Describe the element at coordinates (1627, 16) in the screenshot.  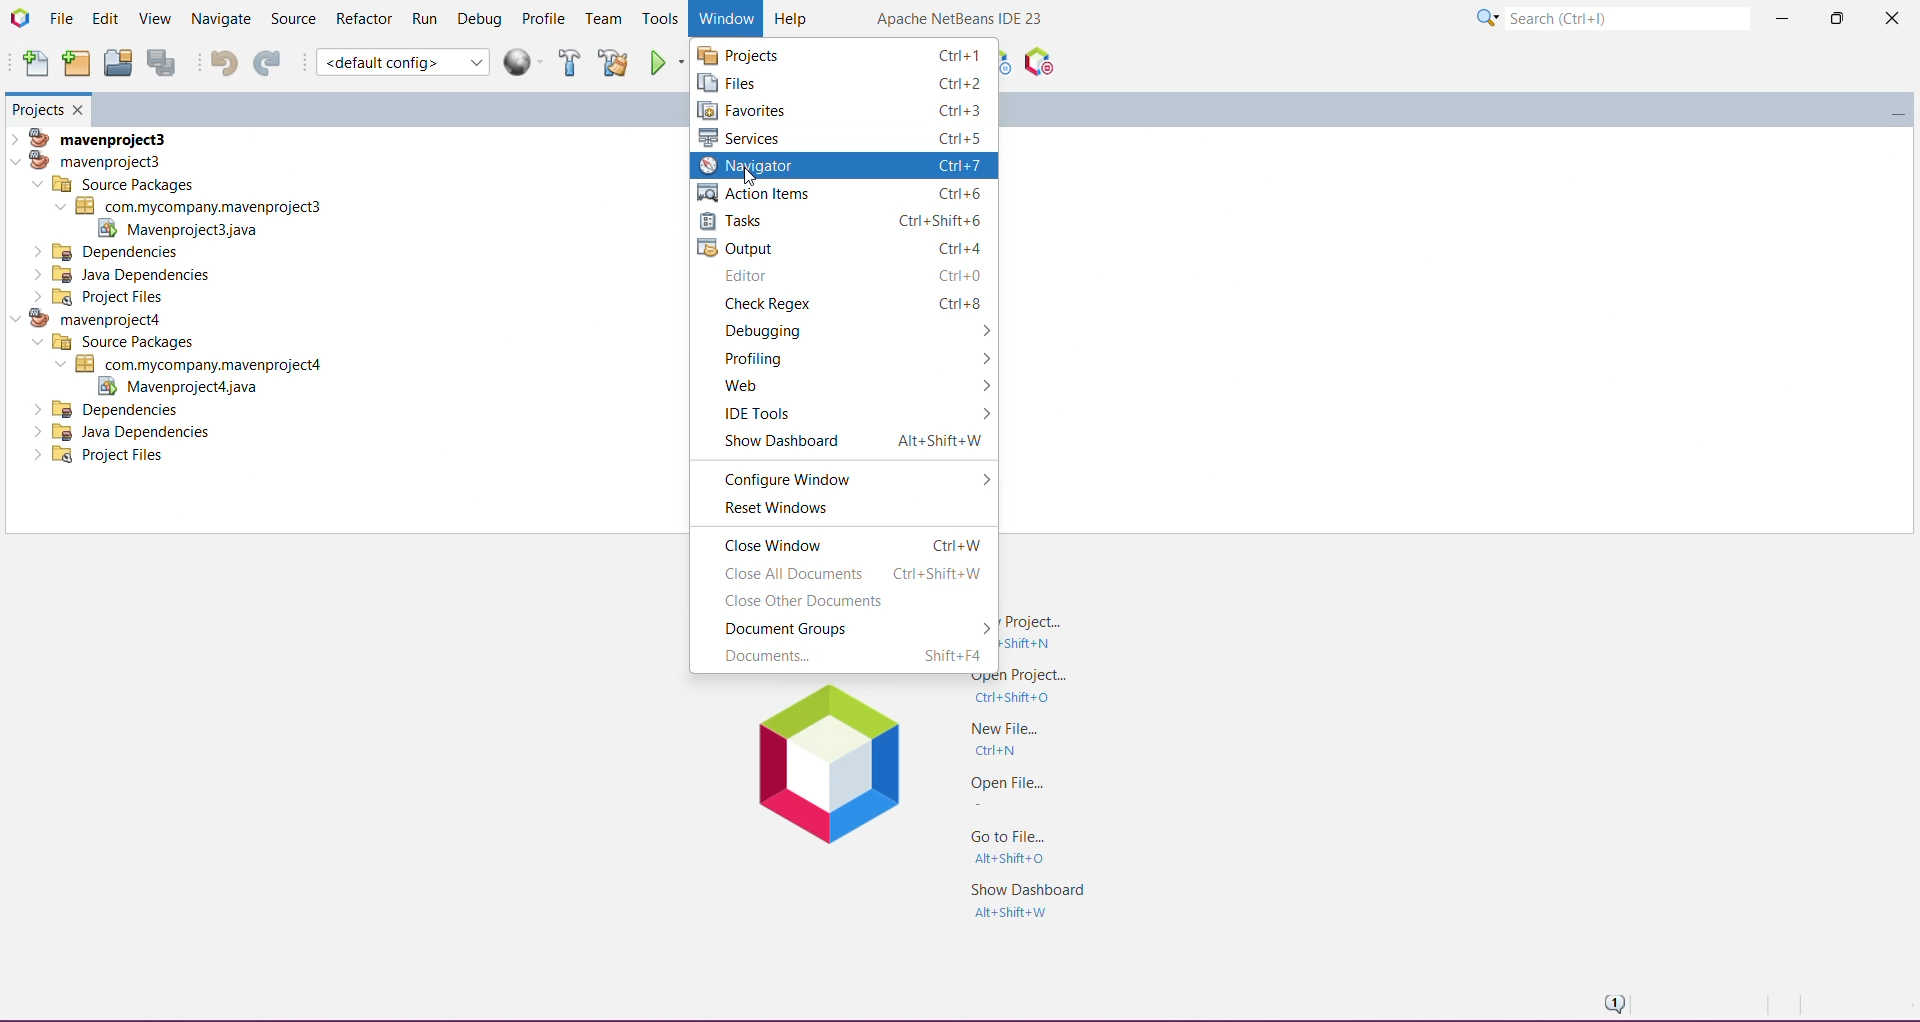
I see `Search` at that location.